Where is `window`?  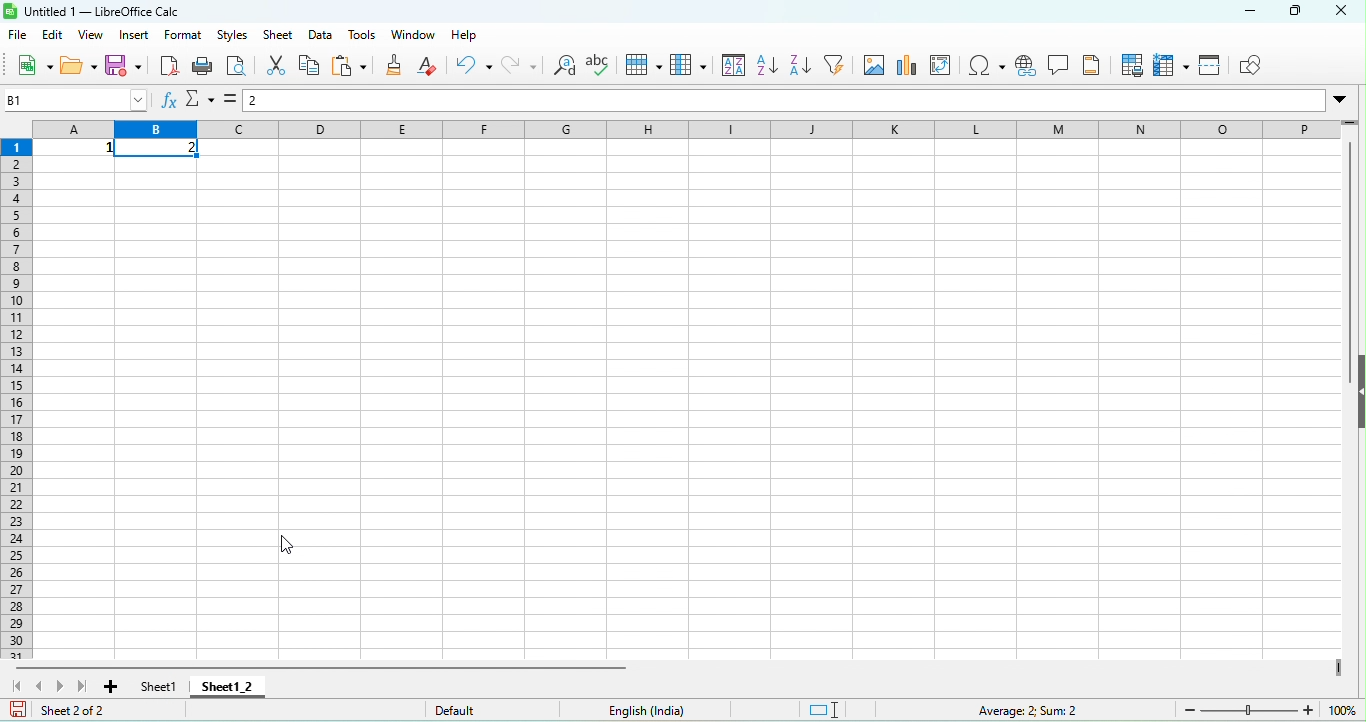 window is located at coordinates (415, 33).